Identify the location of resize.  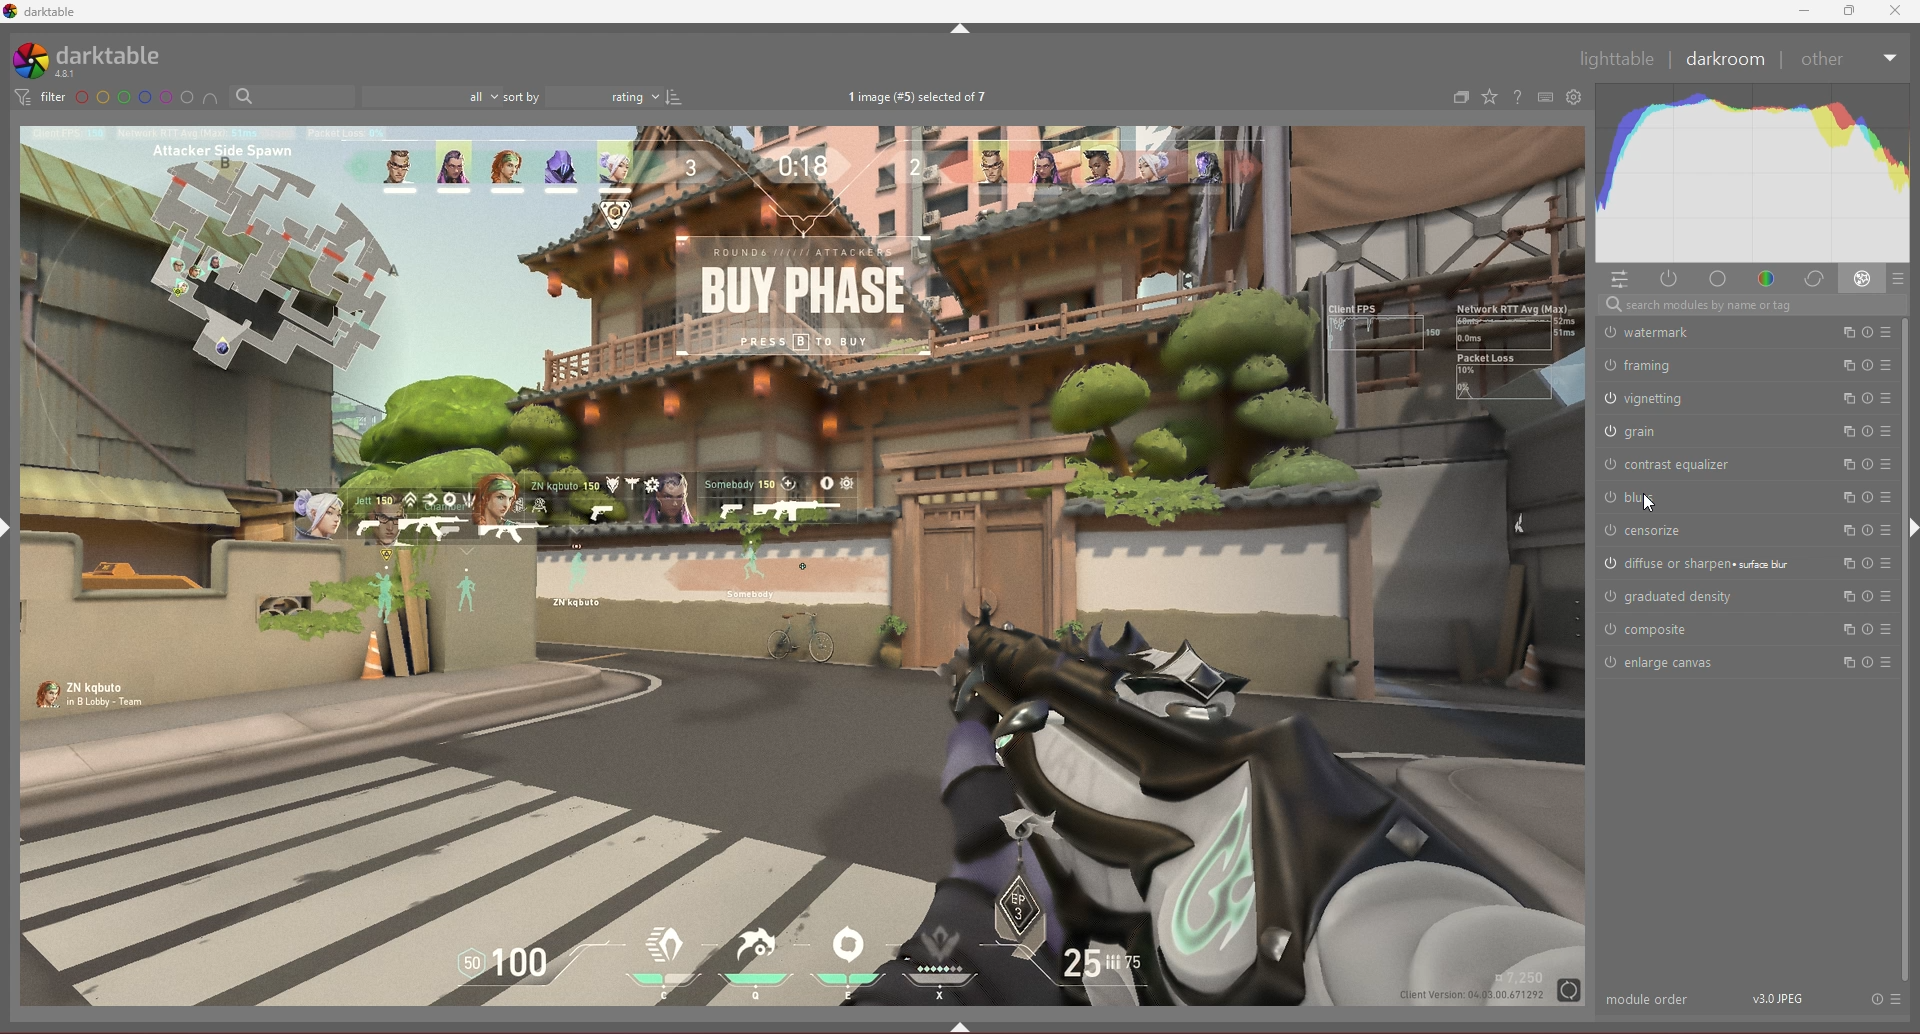
(1848, 11).